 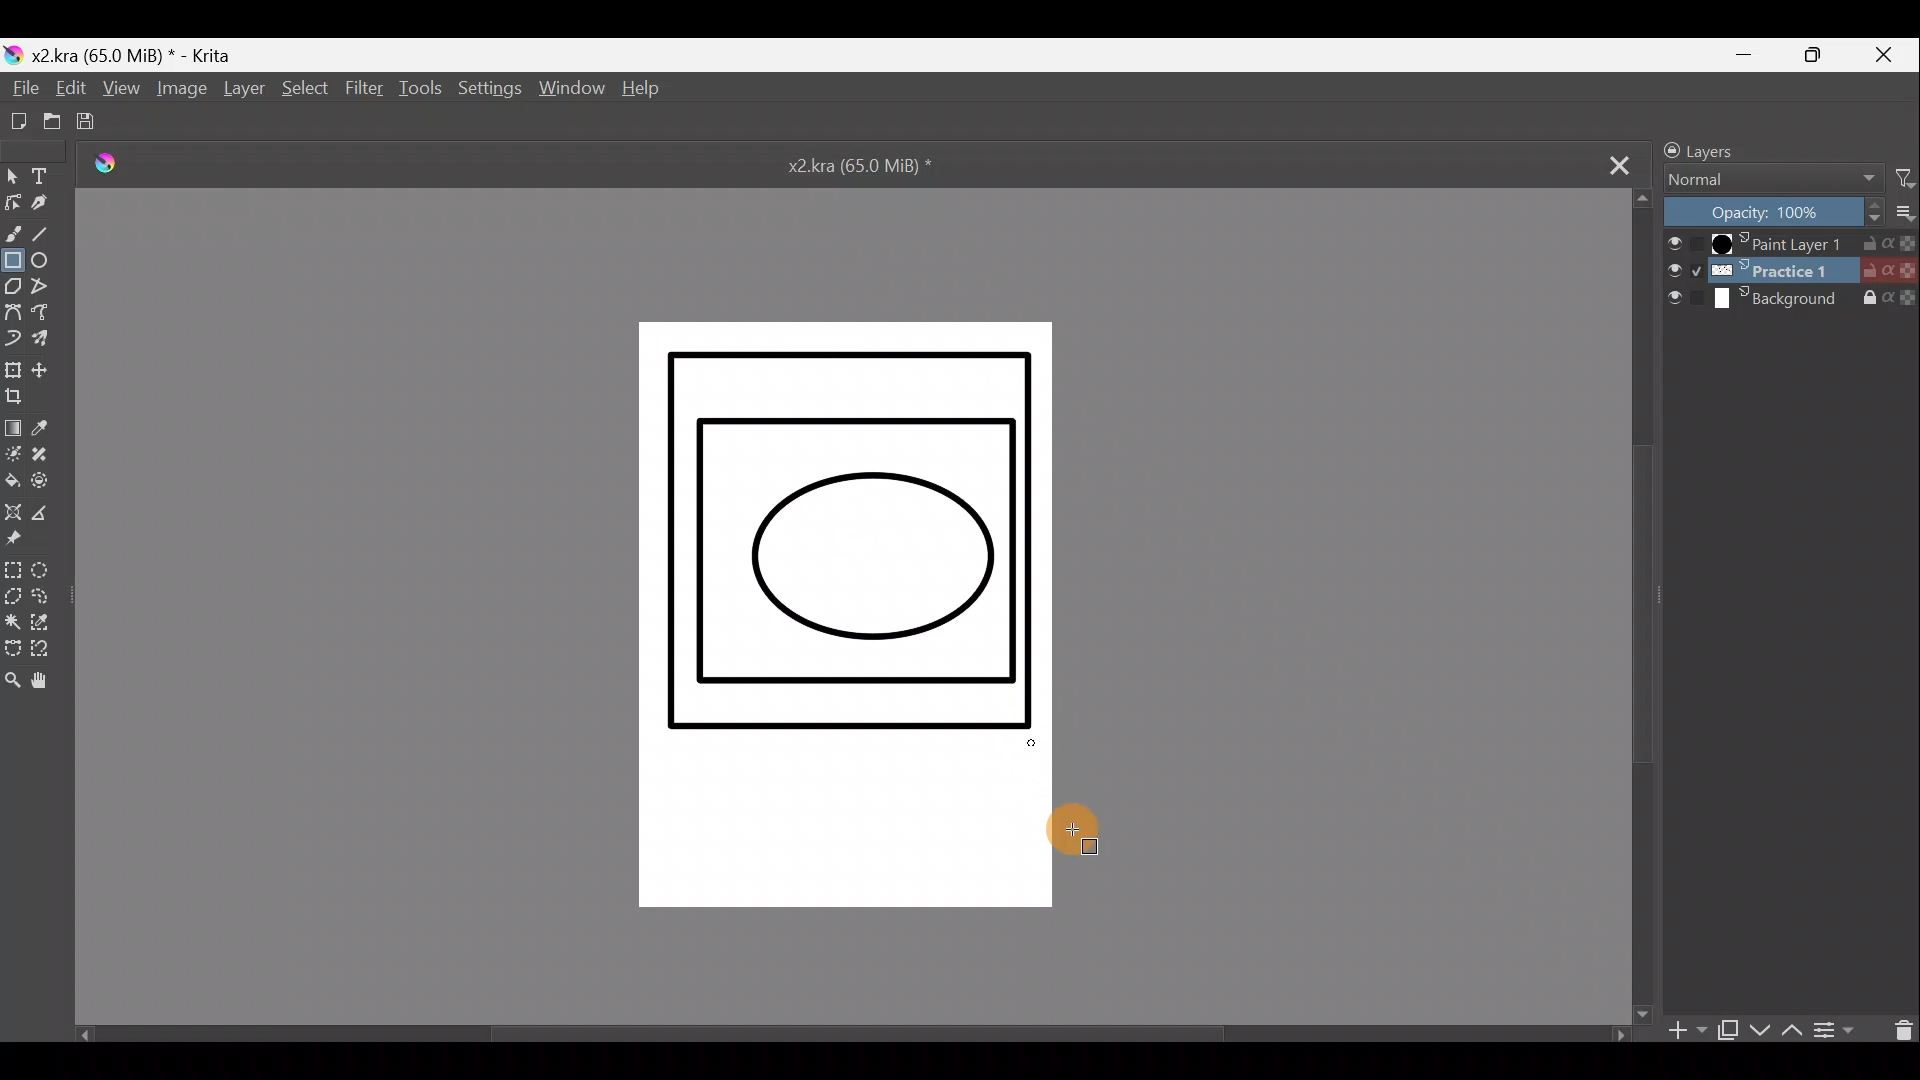 What do you see at coordinates (569, 93) in the screenshot?
I see `Window` at bounding box center [569, 93].